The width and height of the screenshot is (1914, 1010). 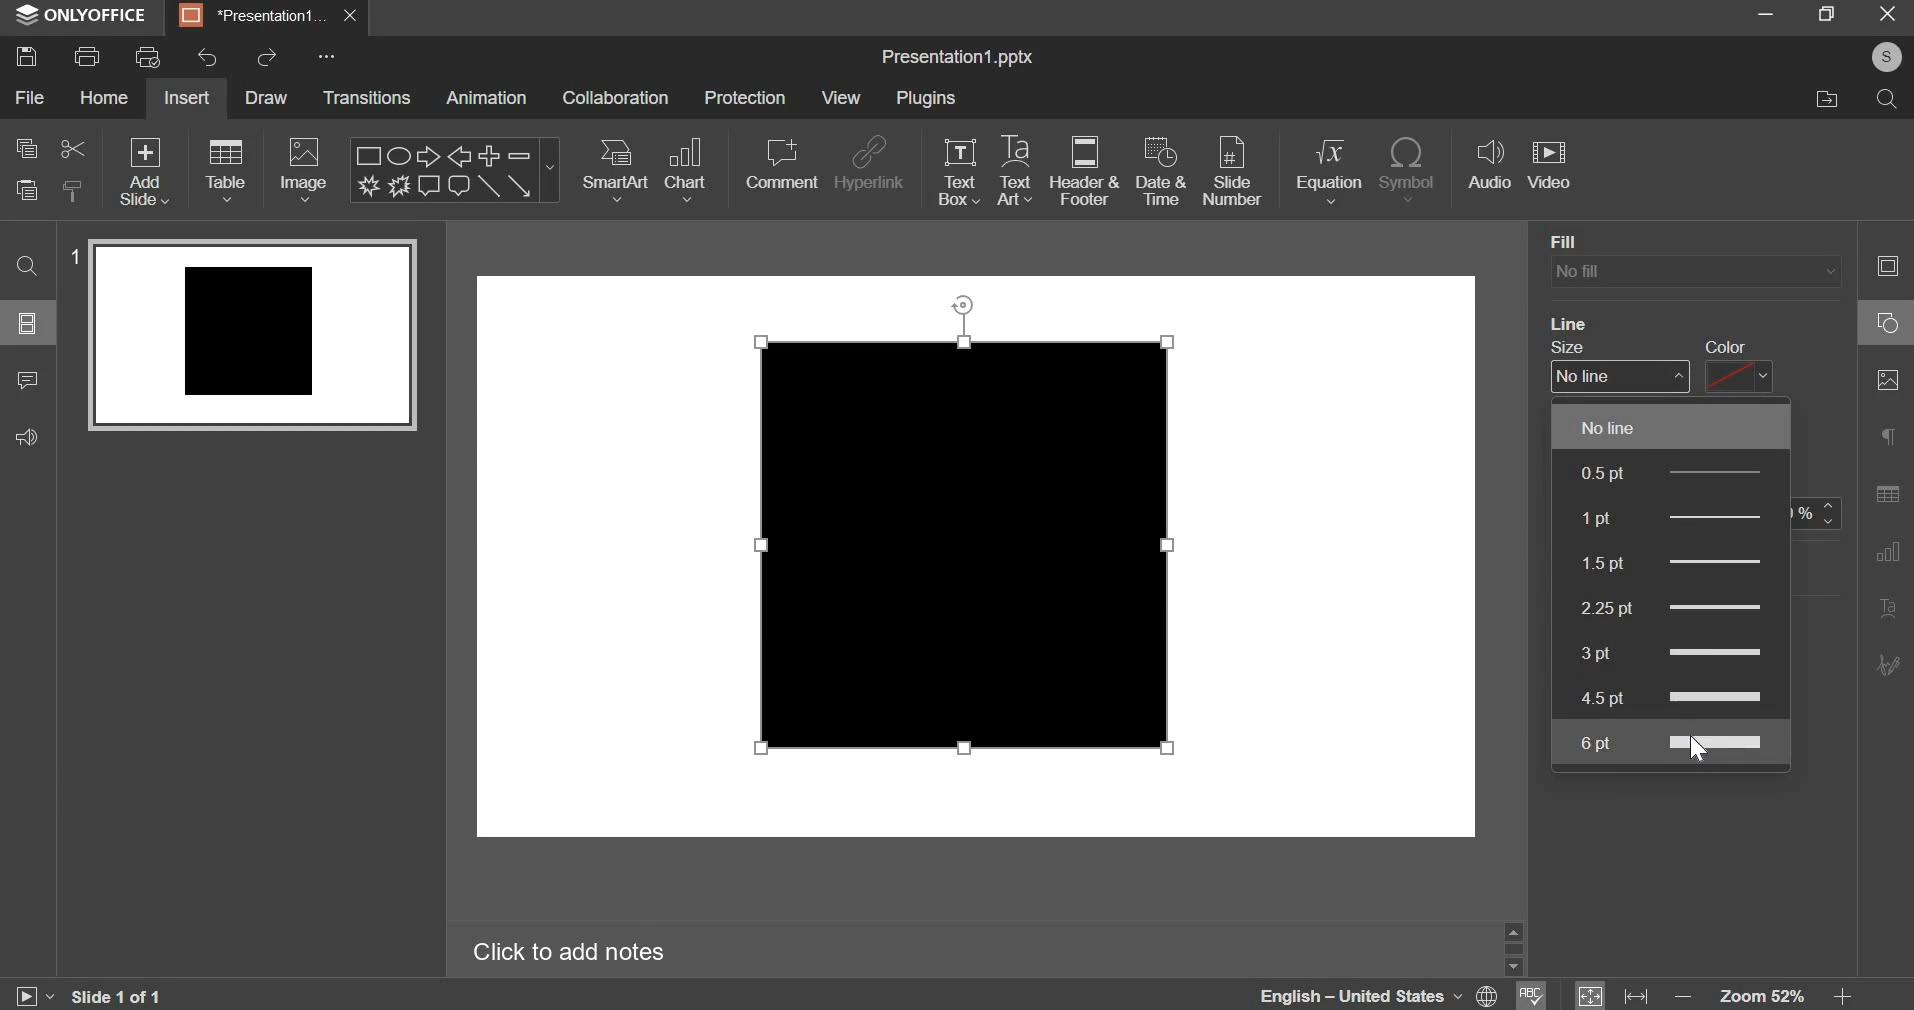 What do you see at coordinates (1697, 755) in the screenshot?
I see `Cursor` at bounding box center [1697, 755].